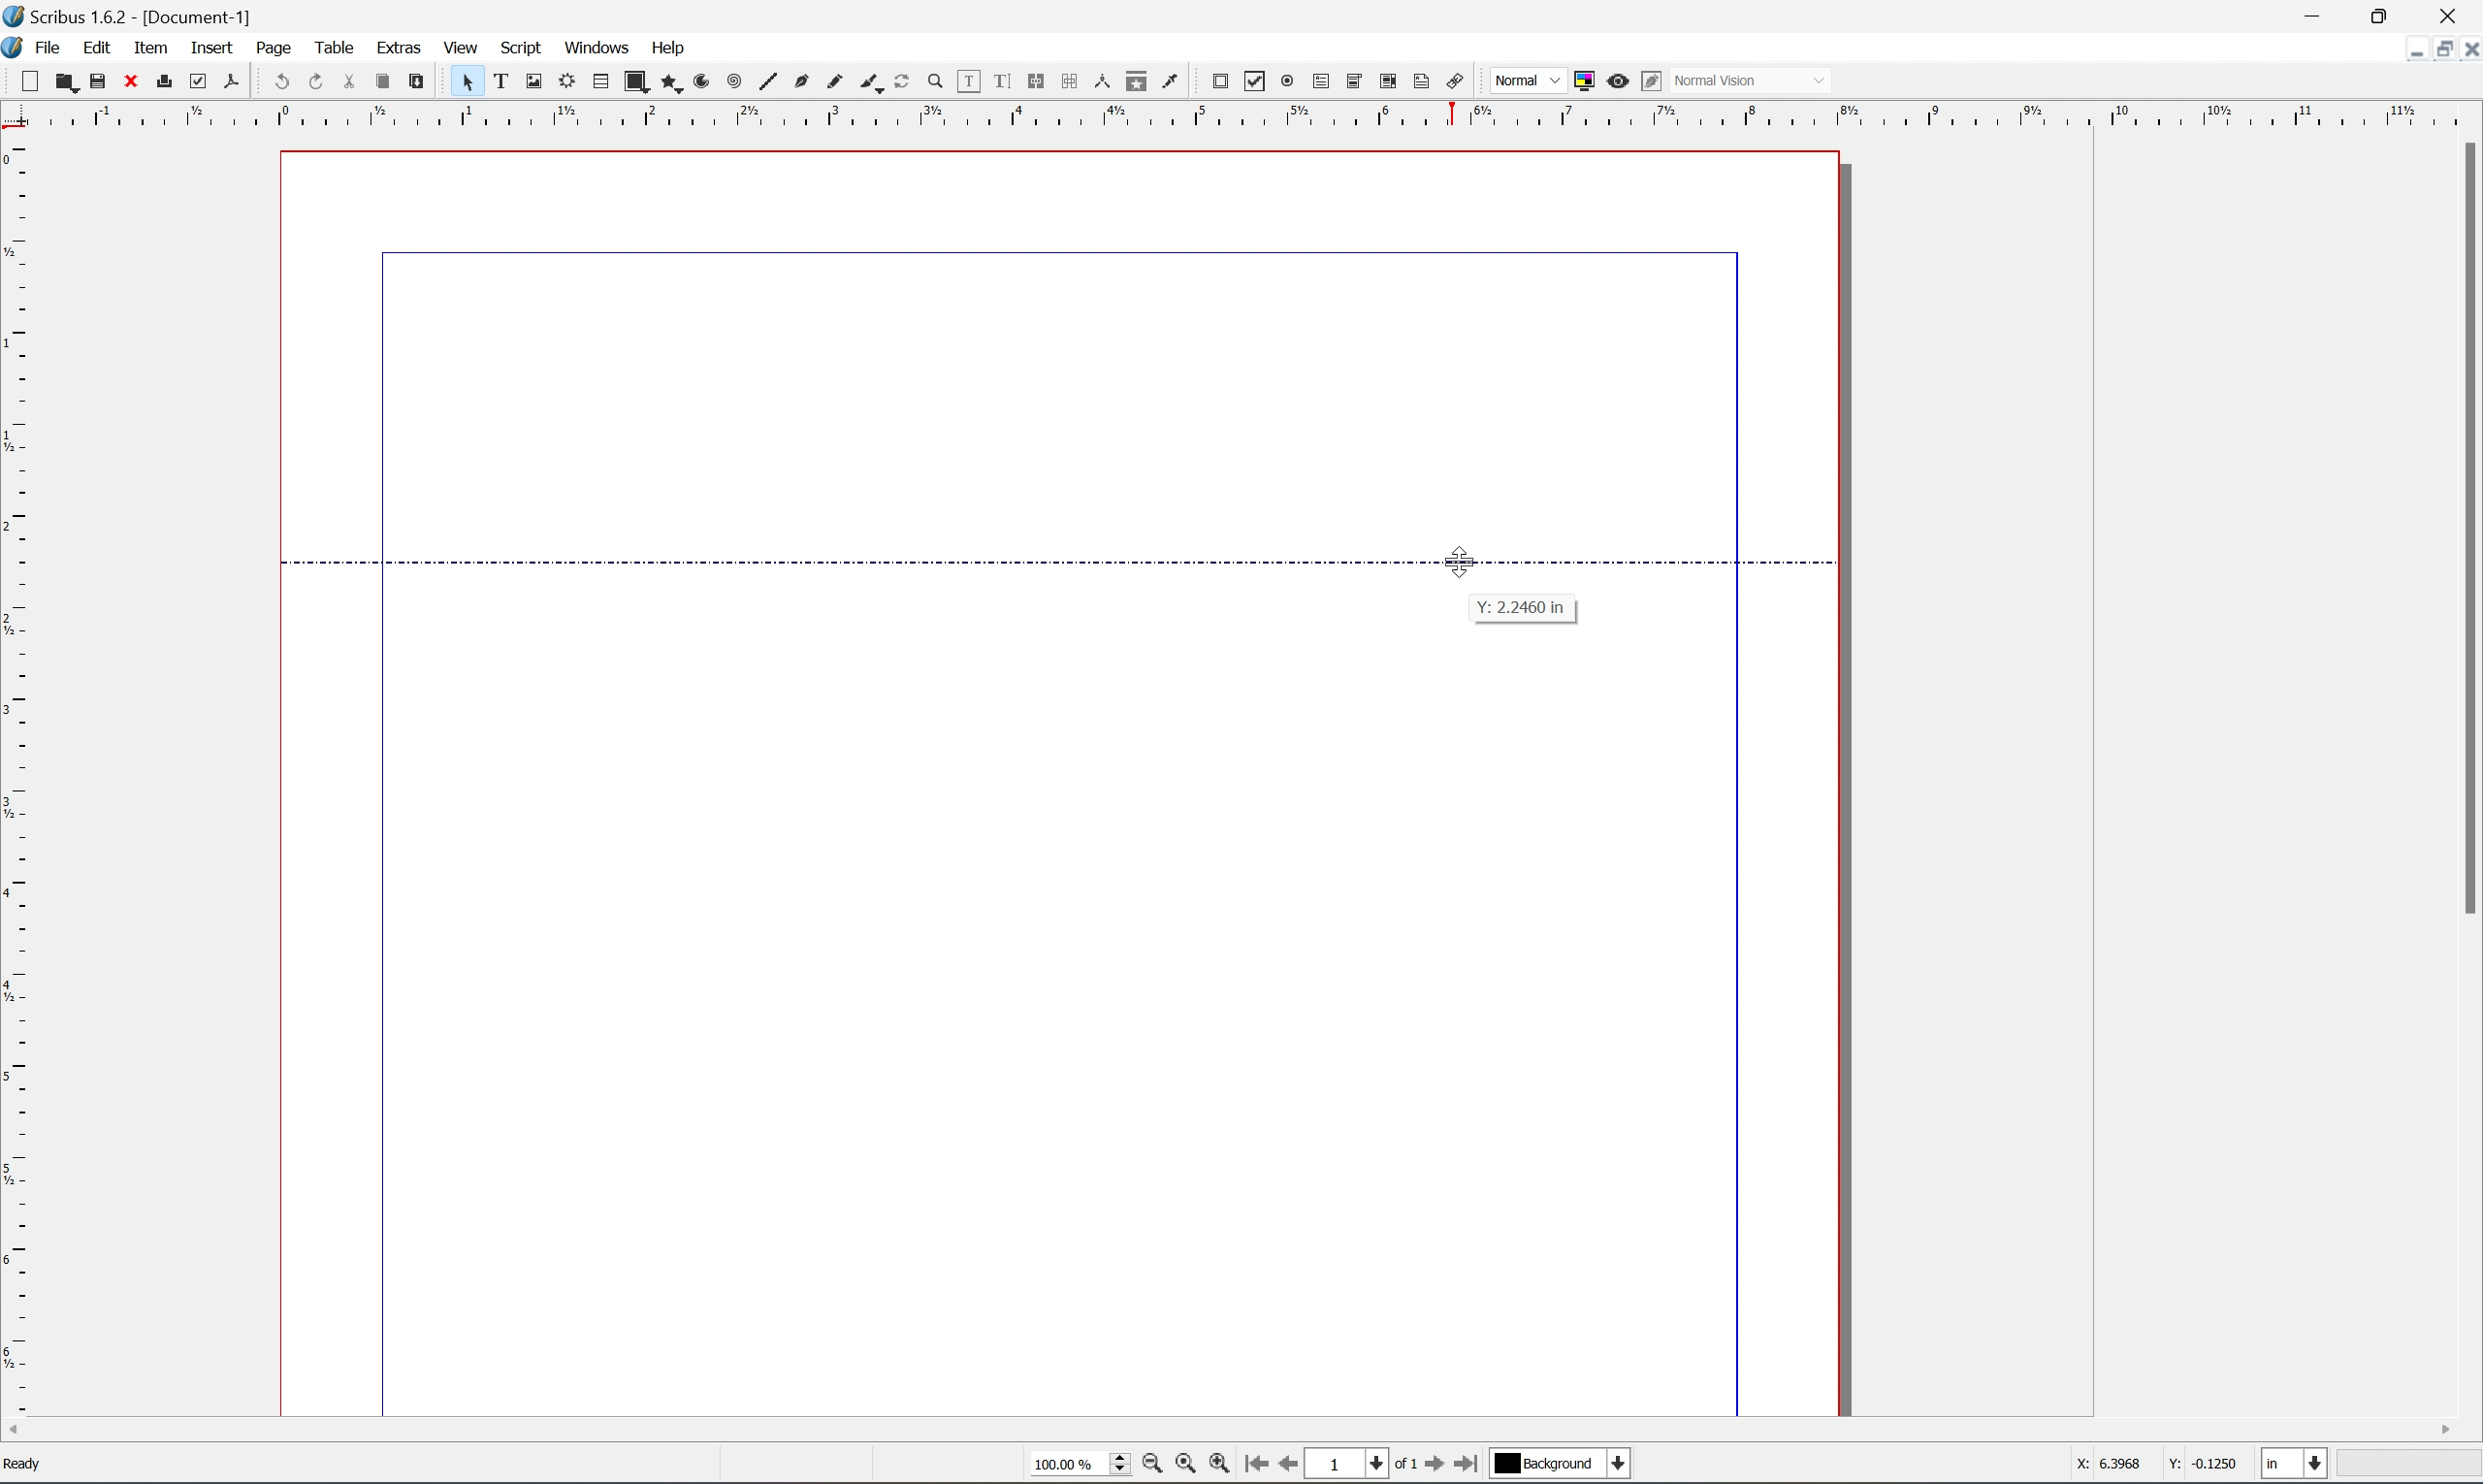  I want to click on Scribus 1.6.2 - [Document-1], so click(156, 16).